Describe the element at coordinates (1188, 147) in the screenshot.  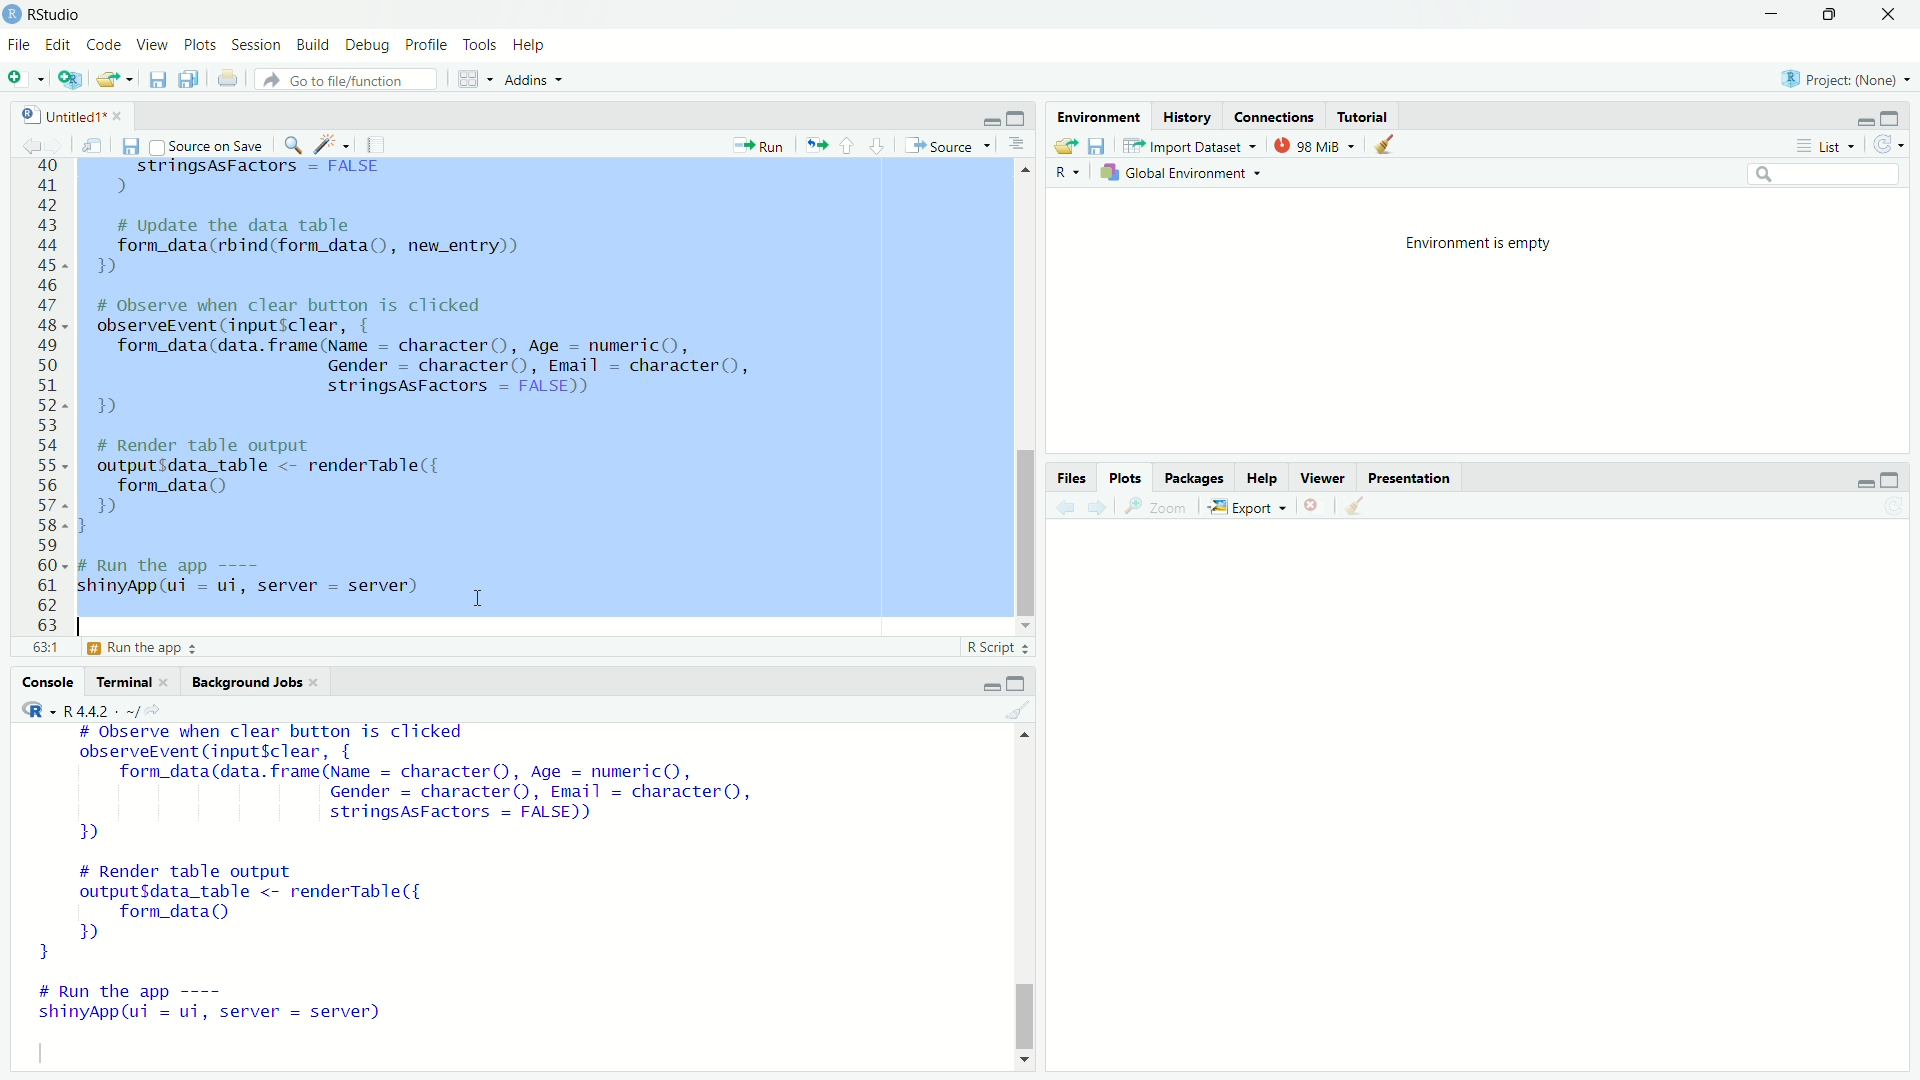
I see `import dataset` at that location.